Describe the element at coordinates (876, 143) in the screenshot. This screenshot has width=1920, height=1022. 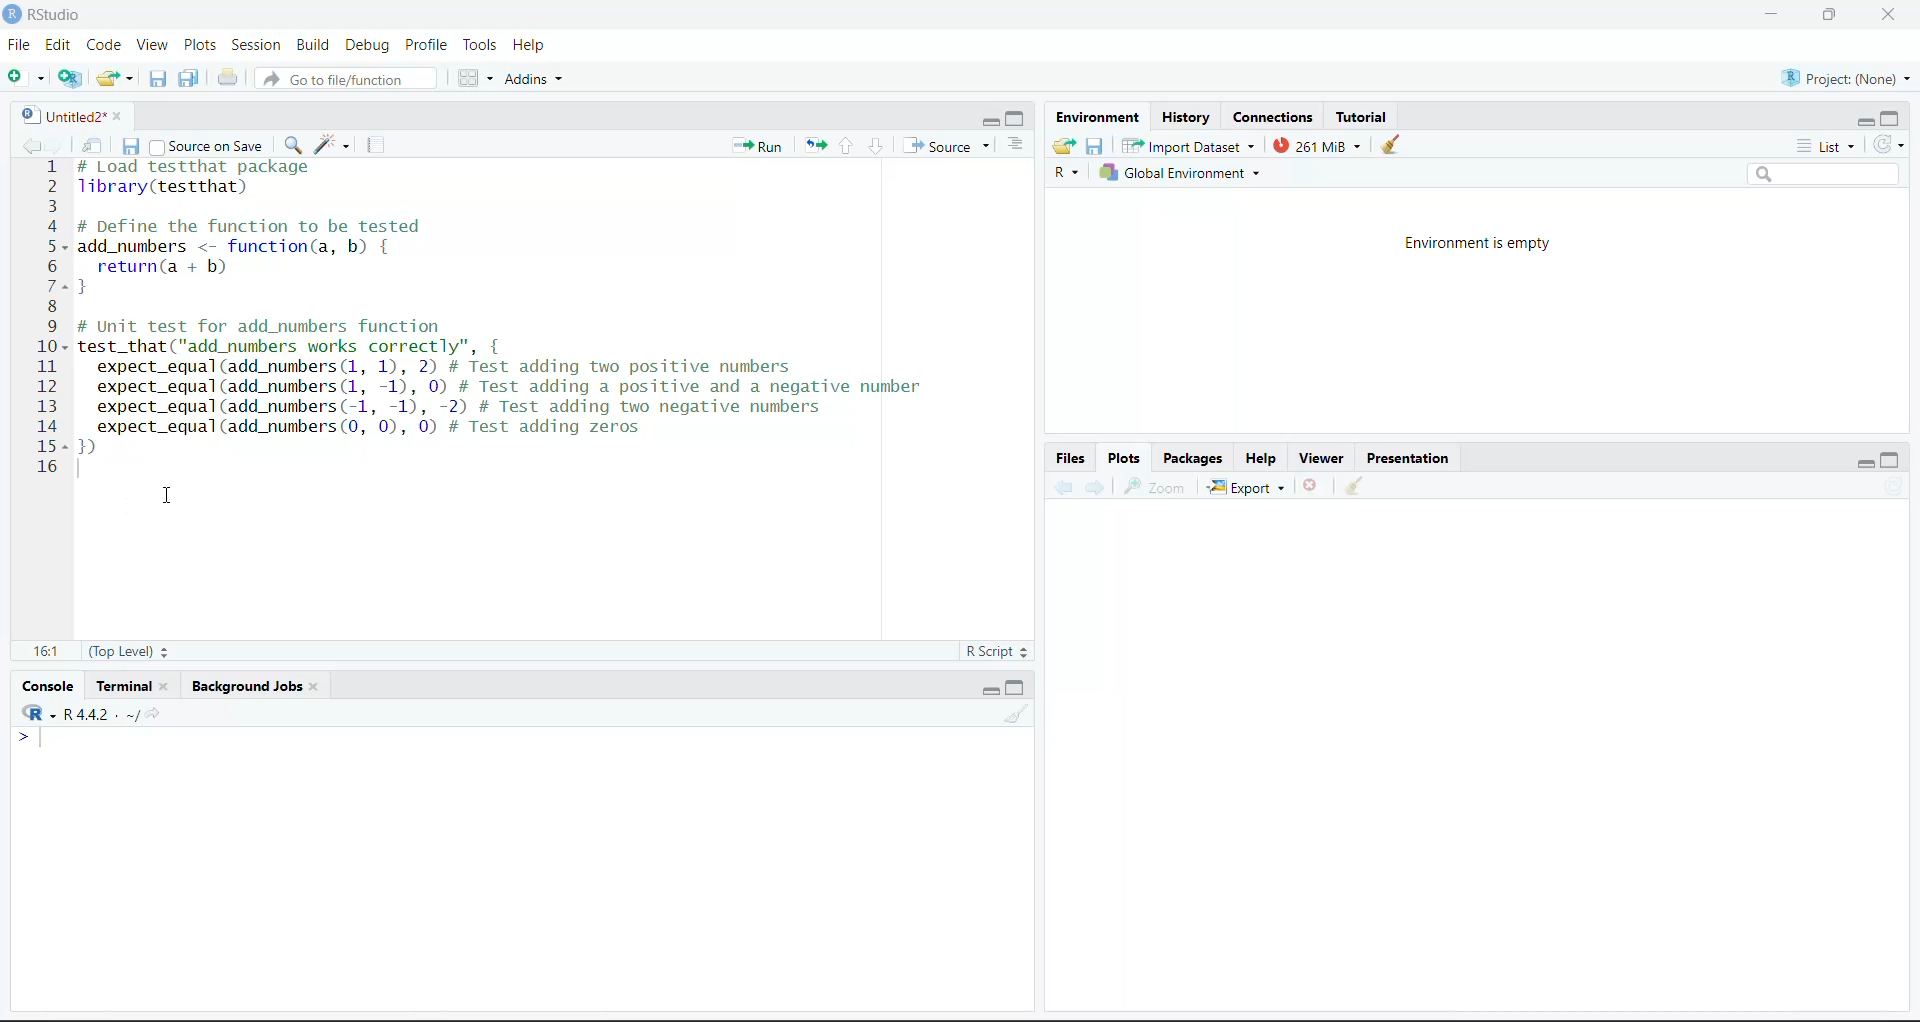
I see `go to next section` at that location.